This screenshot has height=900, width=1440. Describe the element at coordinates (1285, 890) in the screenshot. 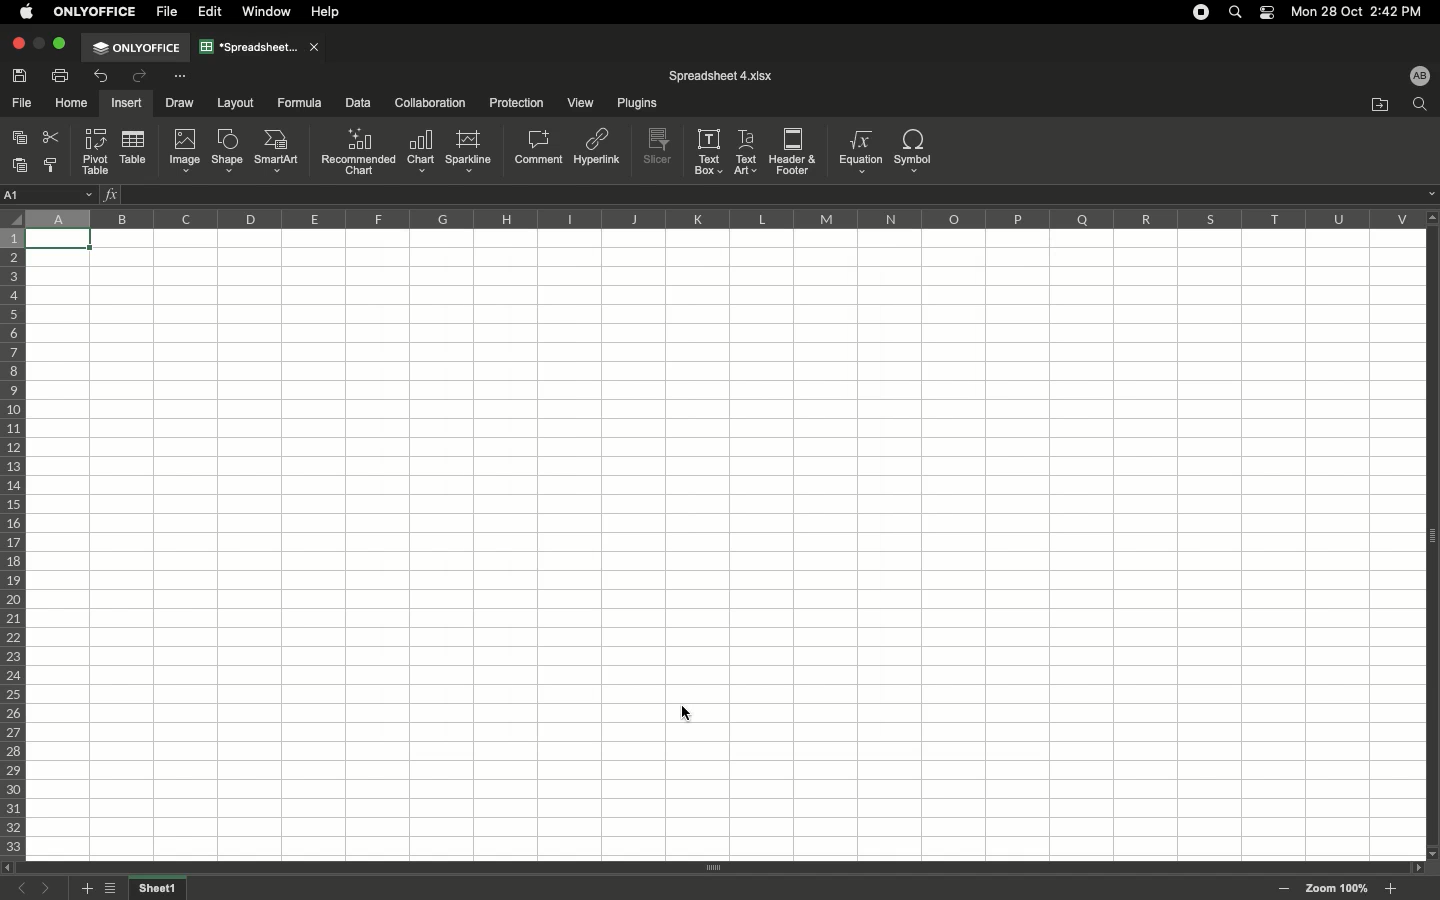

I see `Zoom out` at that location.